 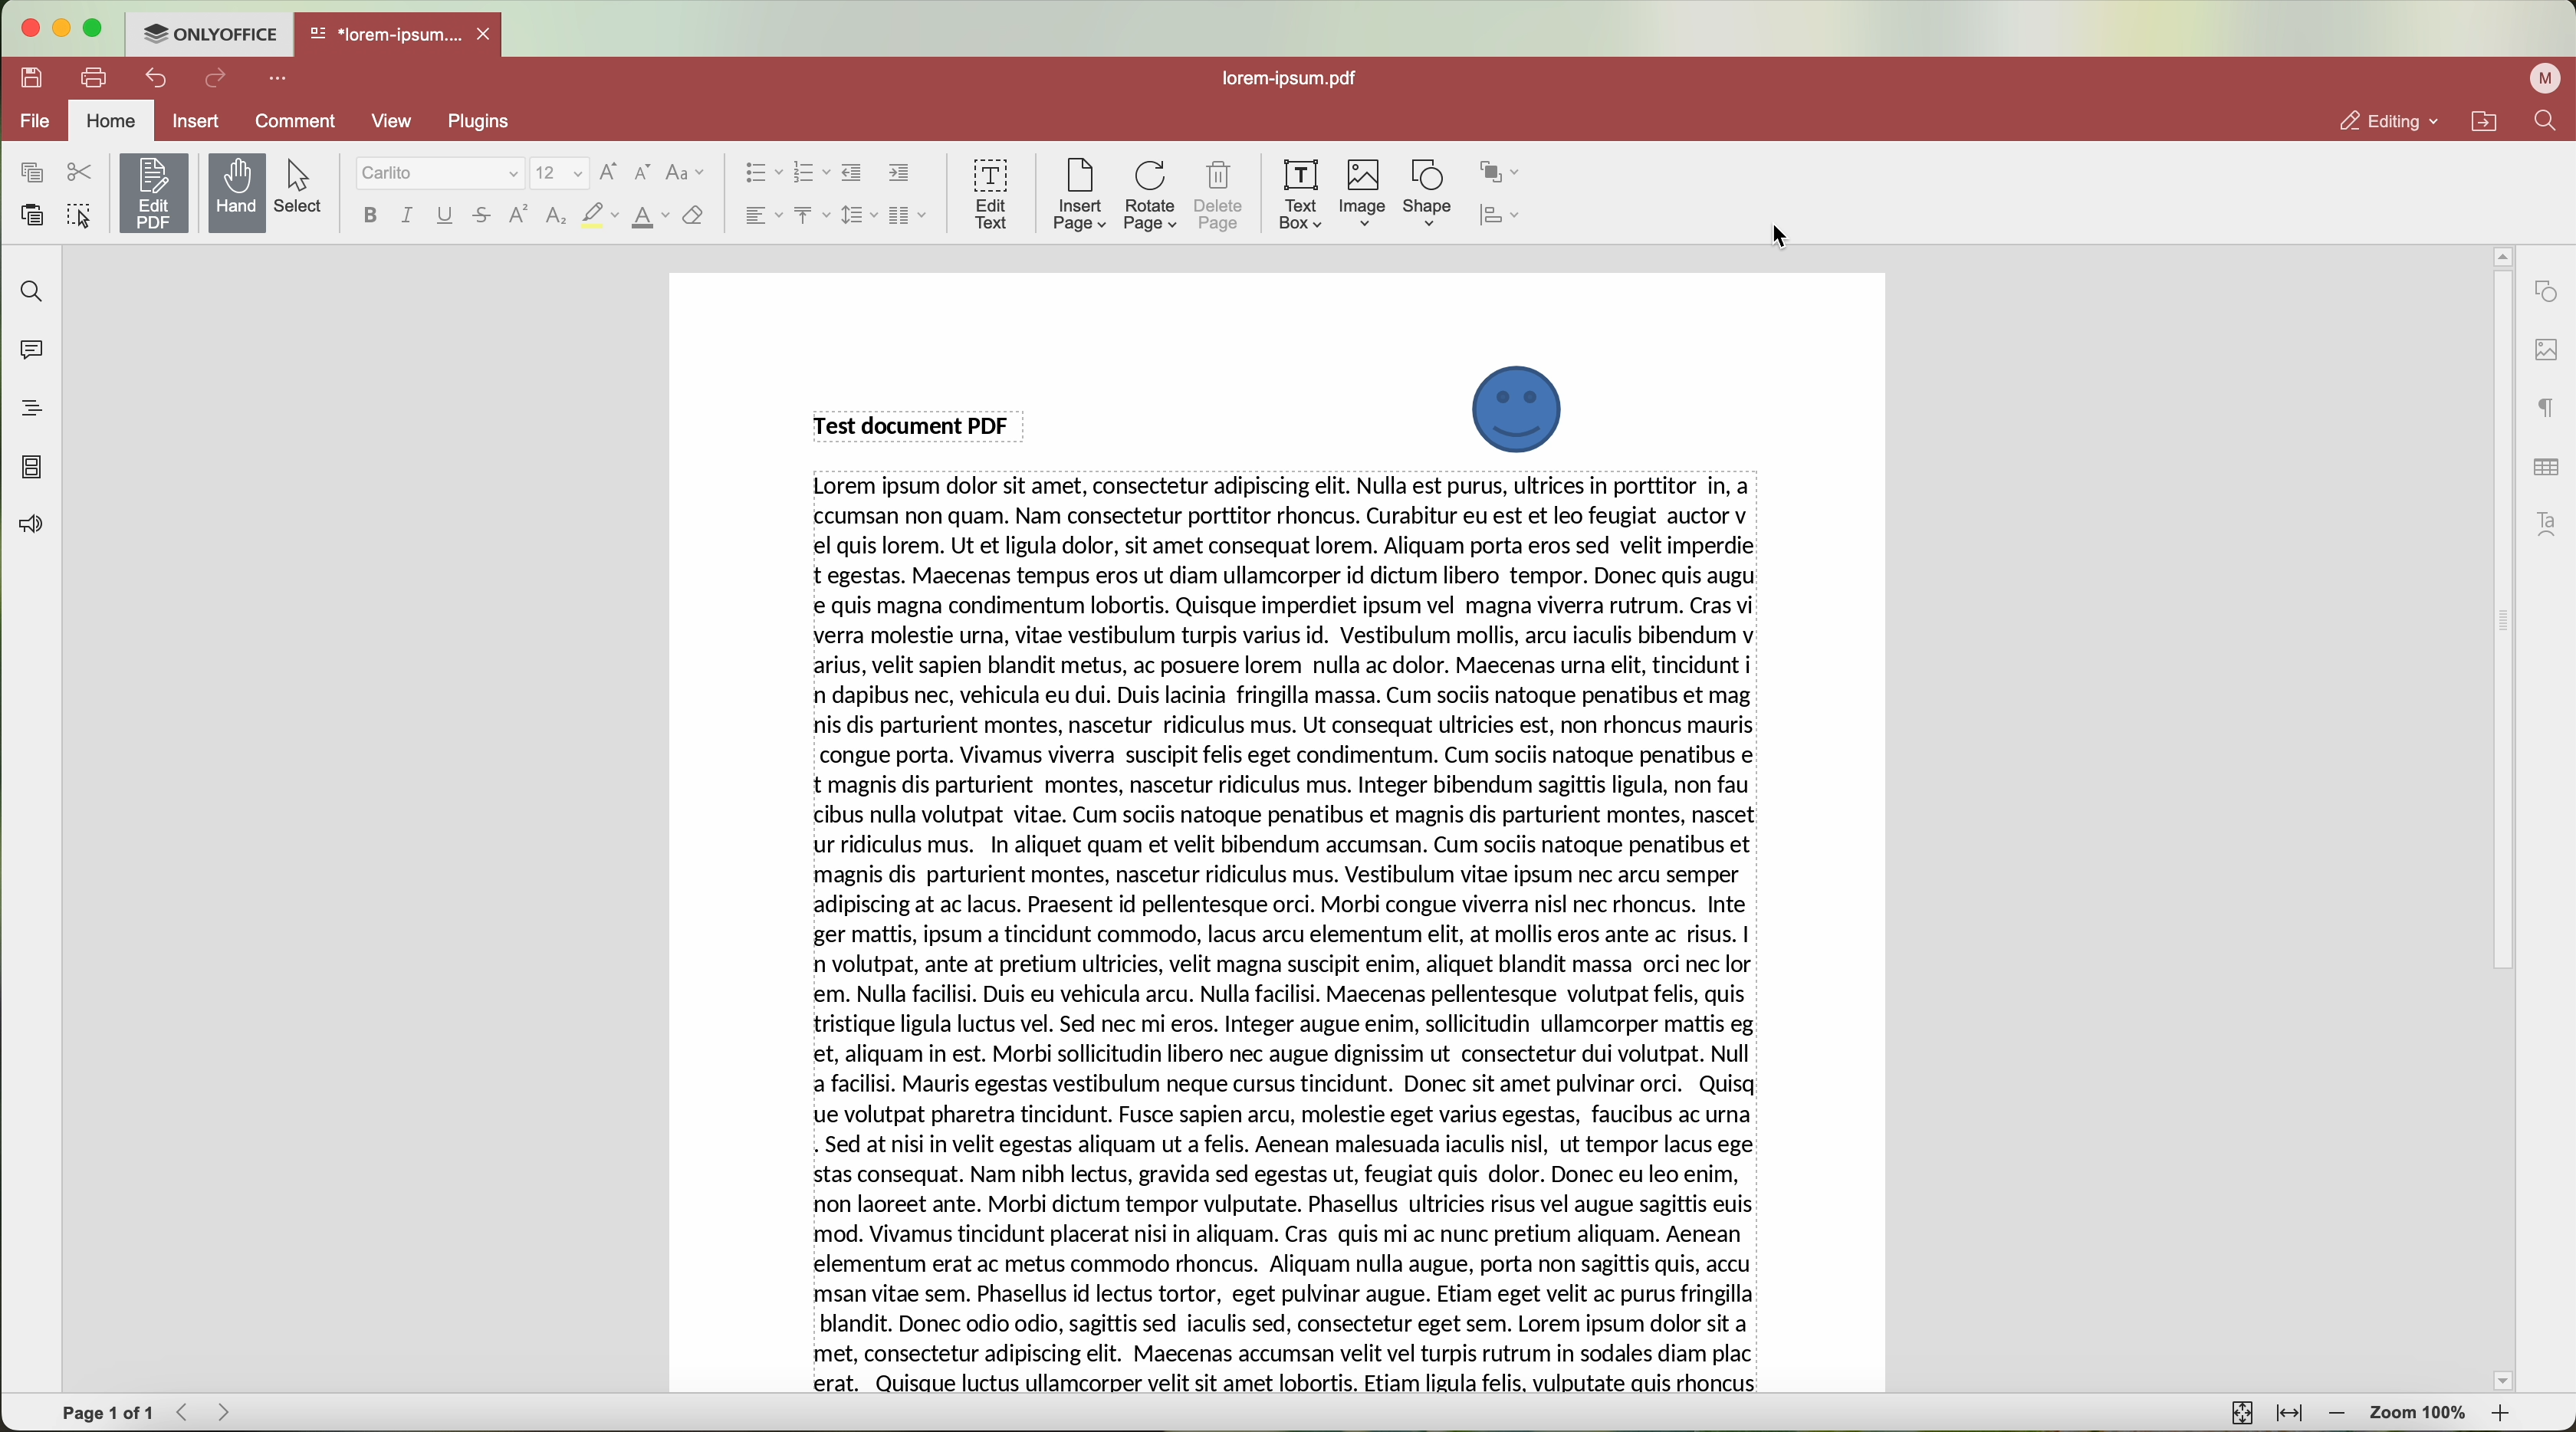 I want to click on zoom out, so click(x=2341, y=1416).